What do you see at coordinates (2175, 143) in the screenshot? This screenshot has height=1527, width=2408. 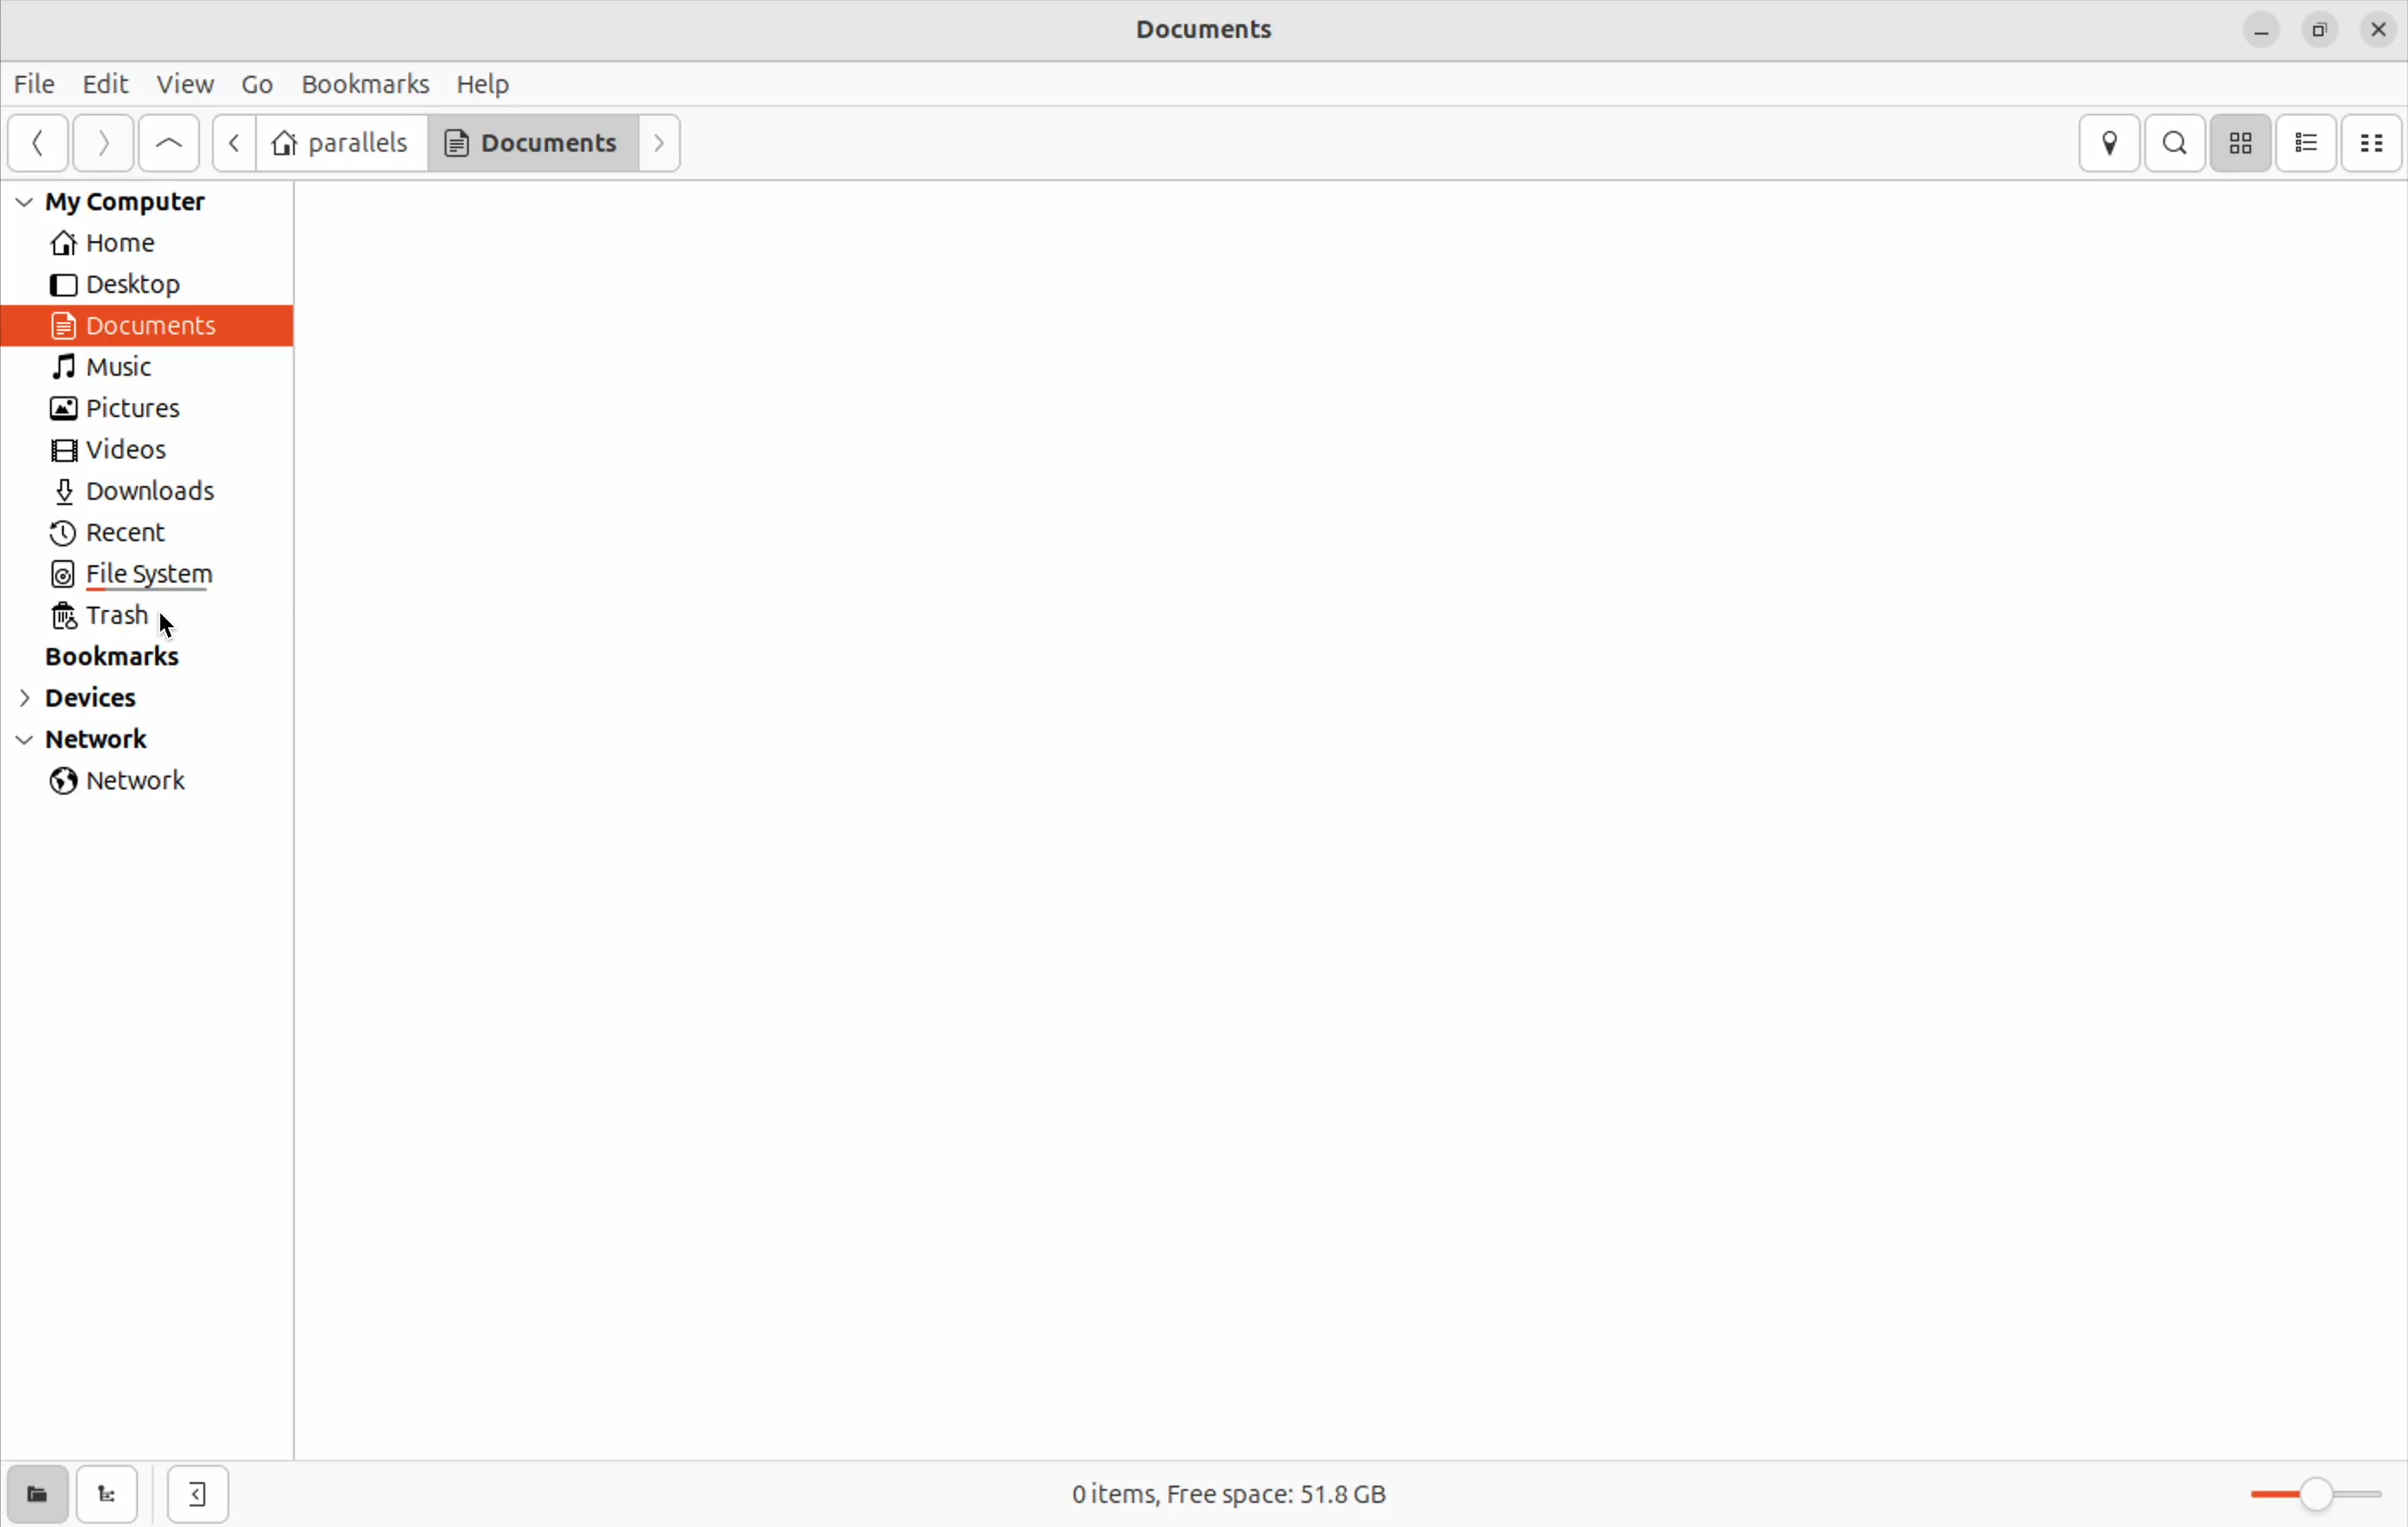 I see `search` at bounding box center [2175, 143].